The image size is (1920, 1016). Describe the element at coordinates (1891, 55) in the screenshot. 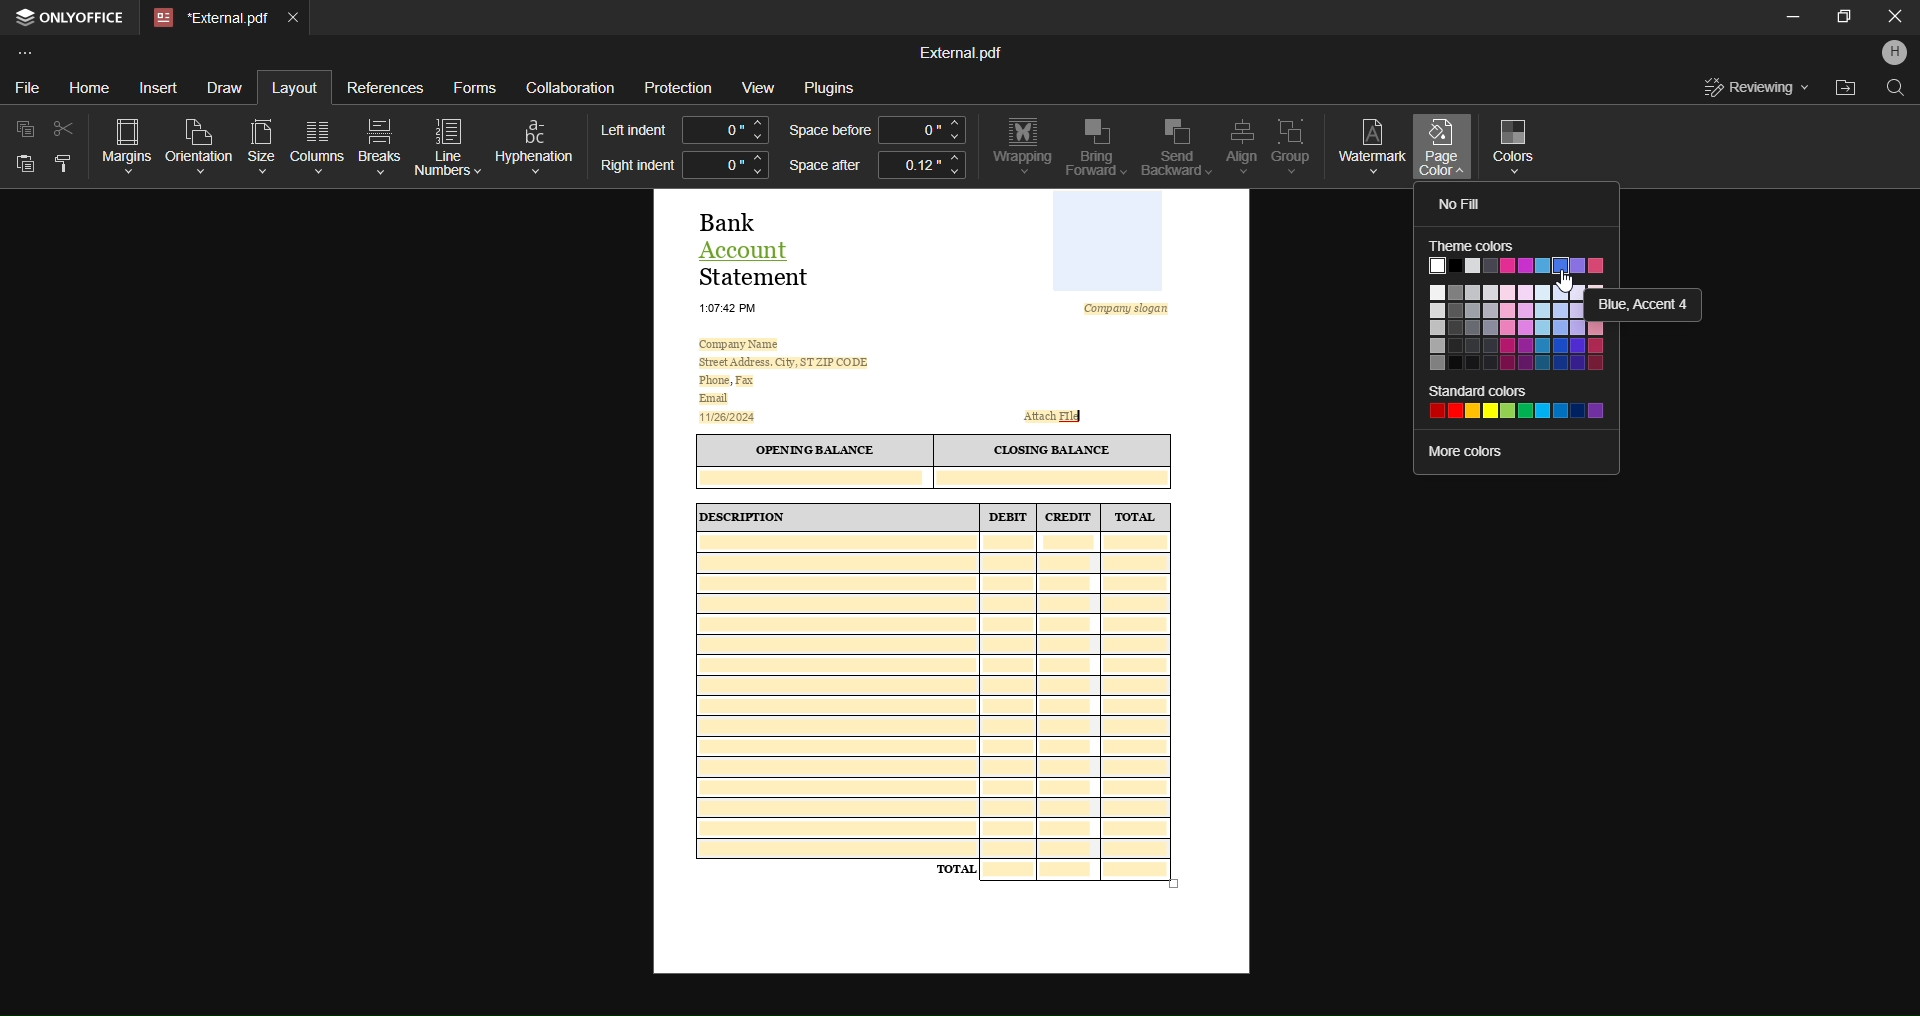

I see `Profile` at that location.